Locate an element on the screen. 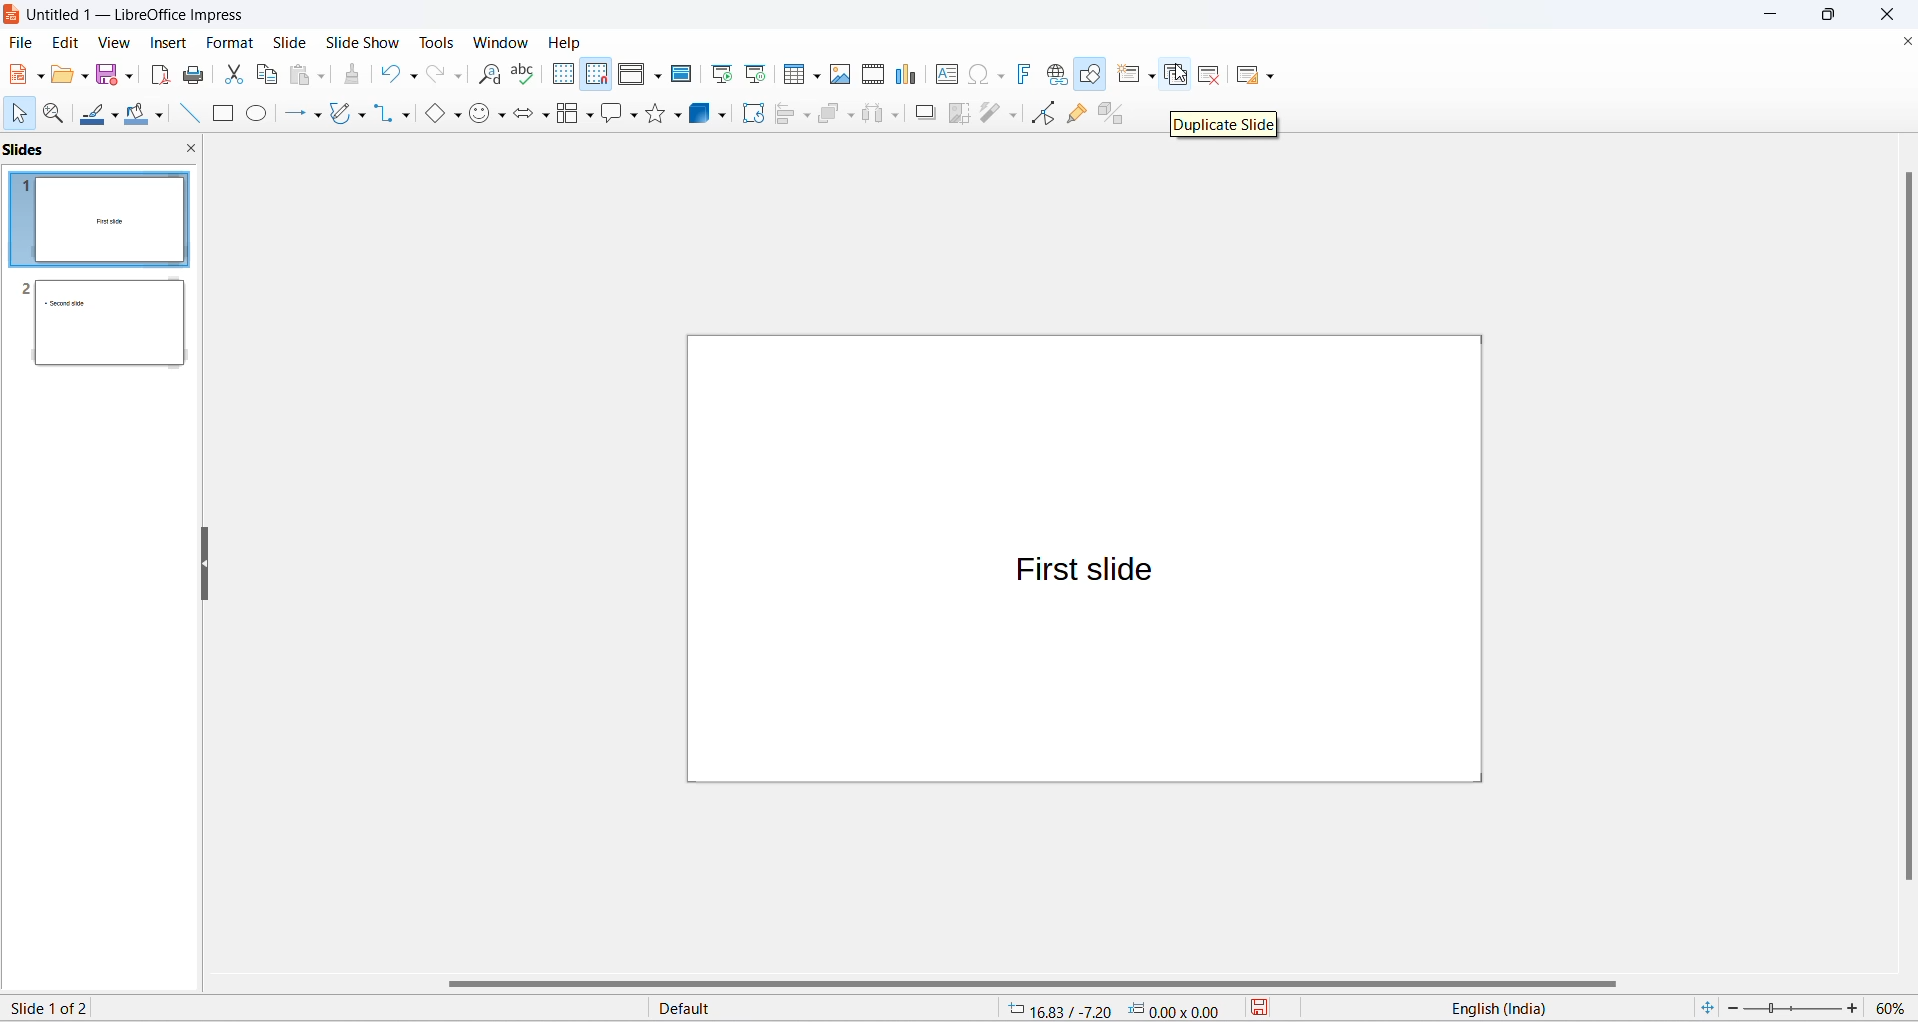 The height and width of the screenshot is (1022, 1918). line colors is located at coordinates (86, 112).